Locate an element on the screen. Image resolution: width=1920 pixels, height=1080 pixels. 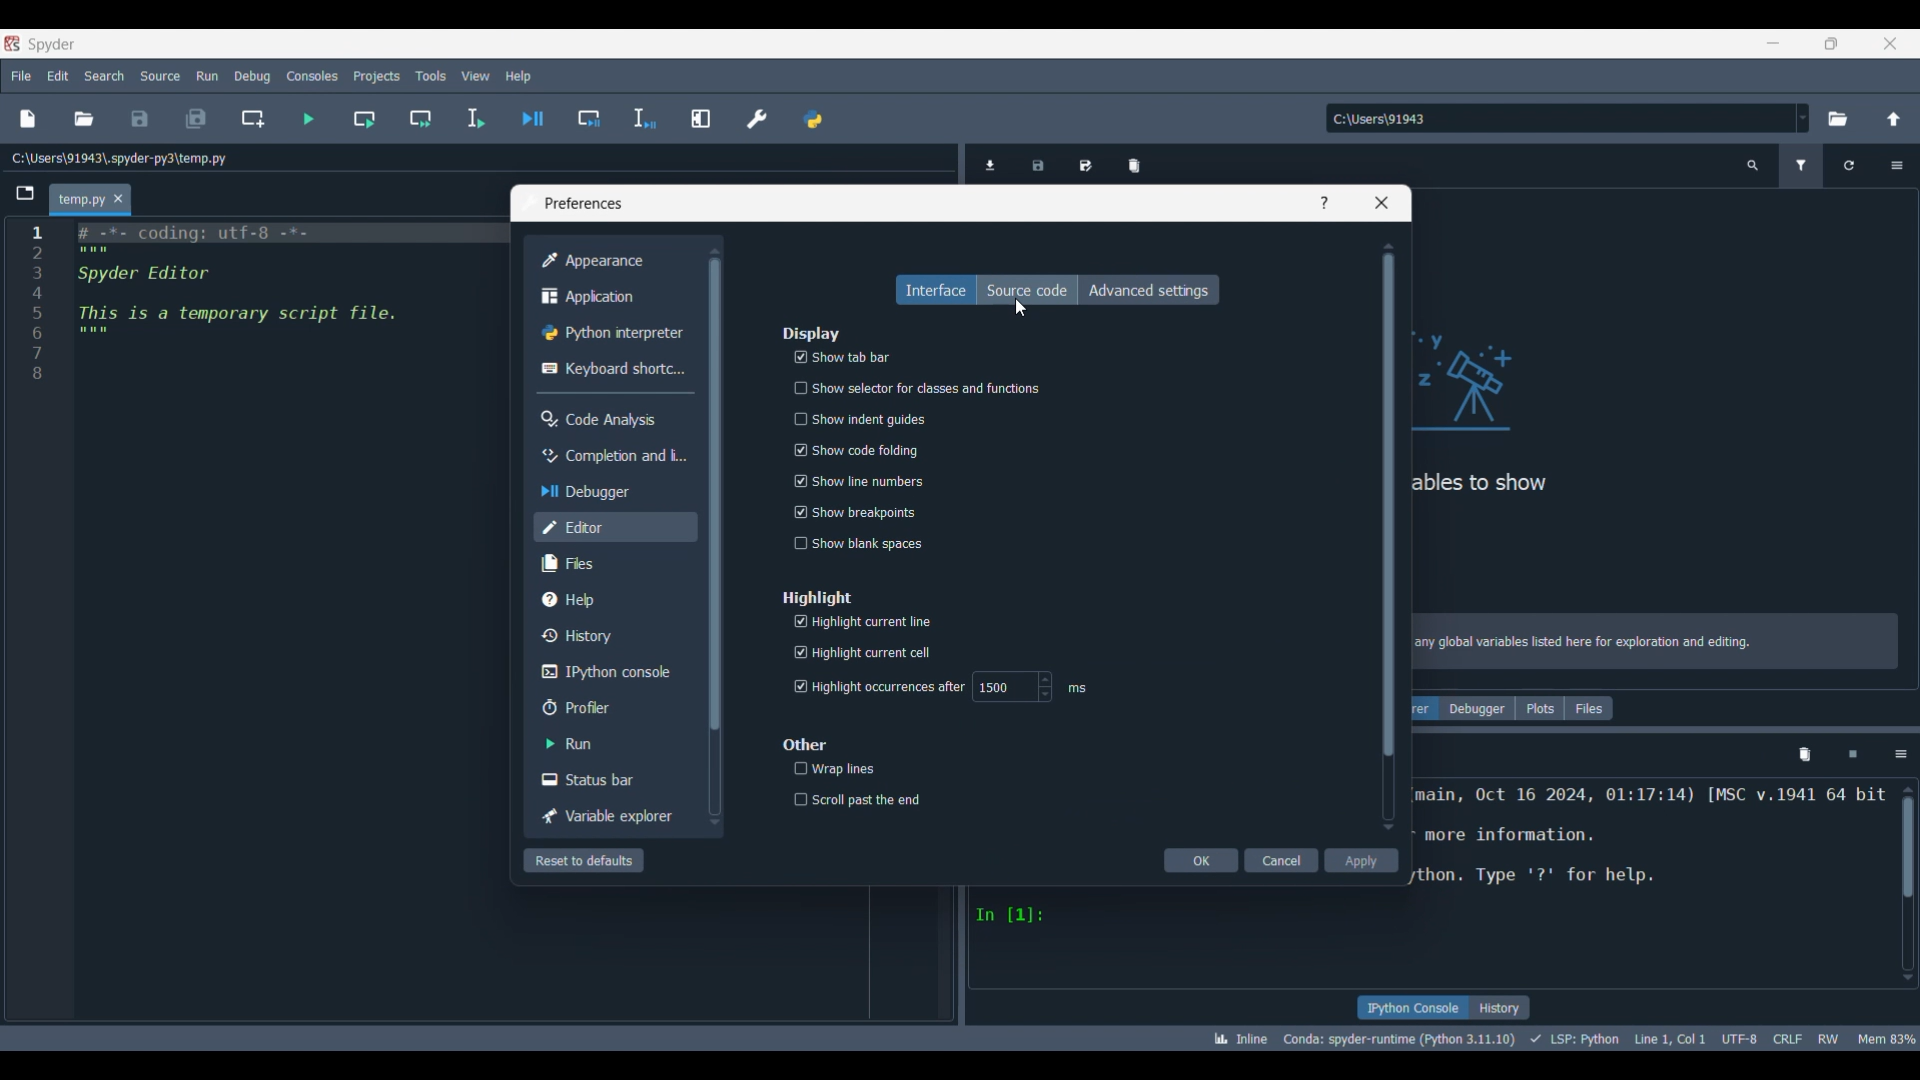
Highlight current cell is located at coordinates (869, 653).